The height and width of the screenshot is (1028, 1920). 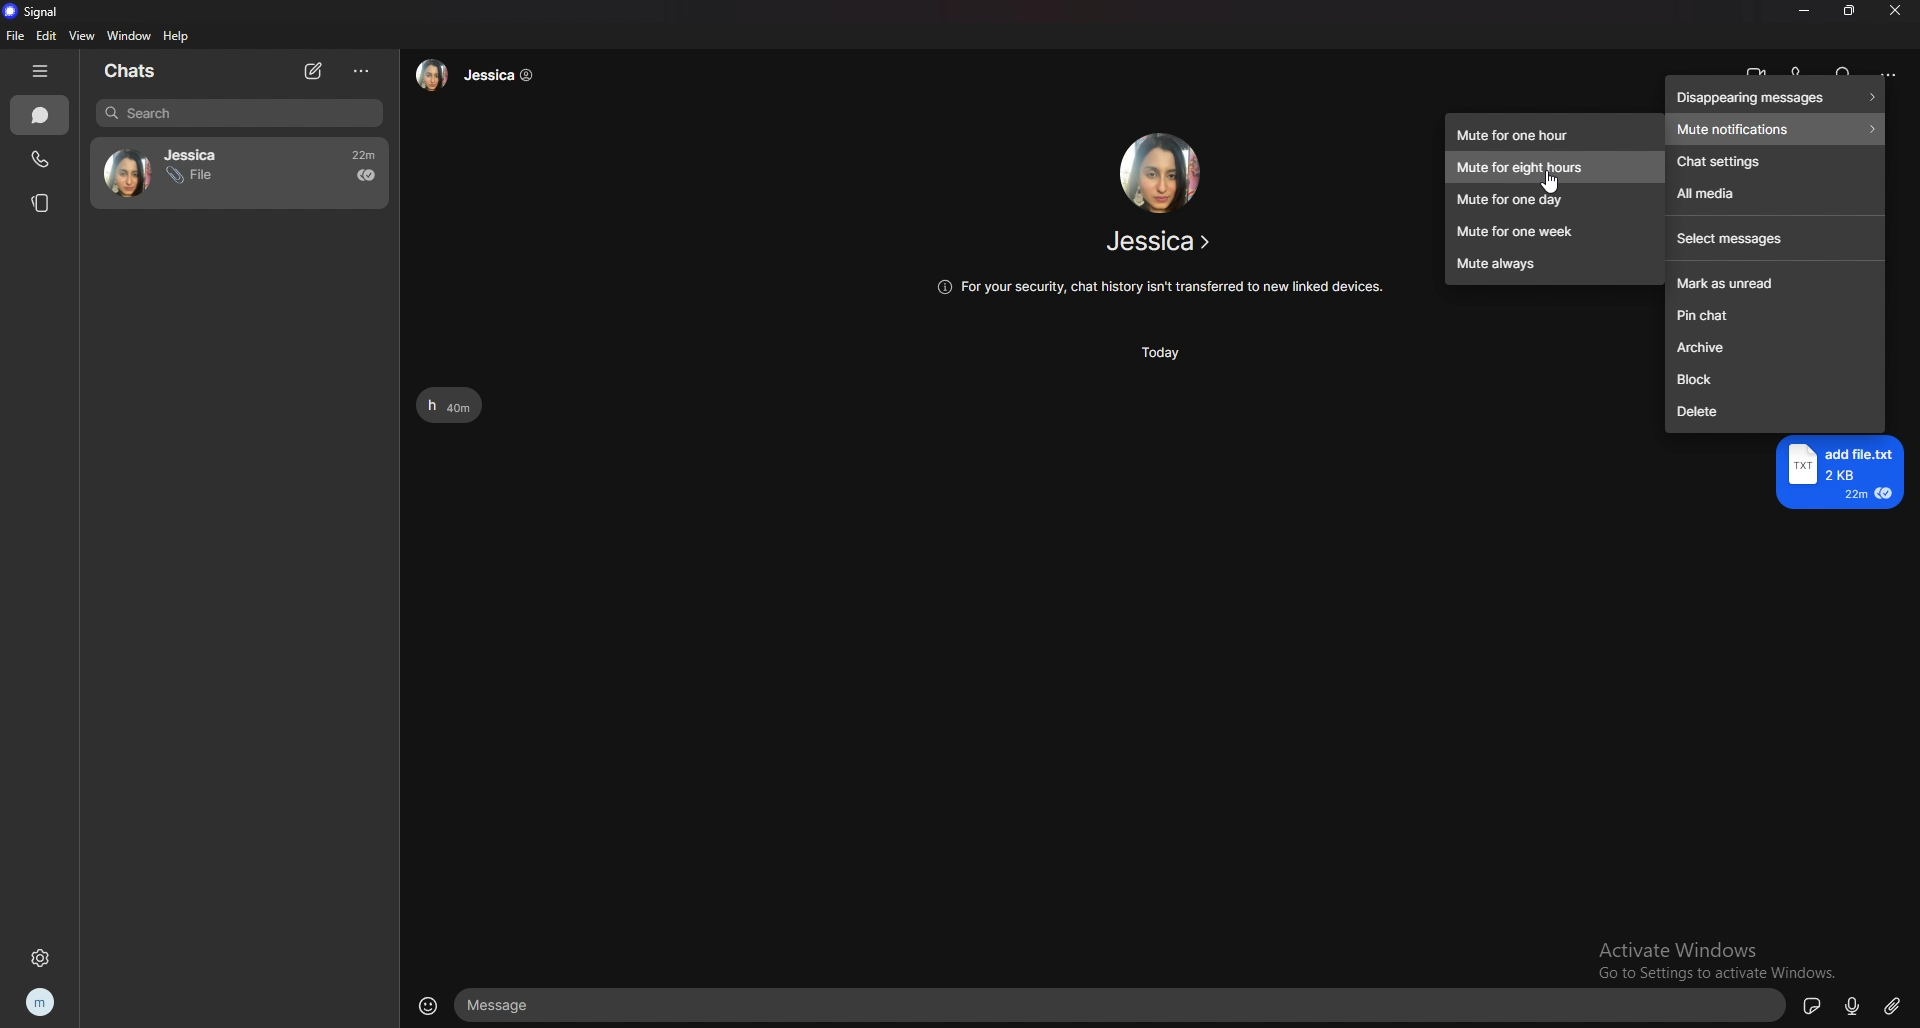 I want to click on calls, so click(x=43, y=160).